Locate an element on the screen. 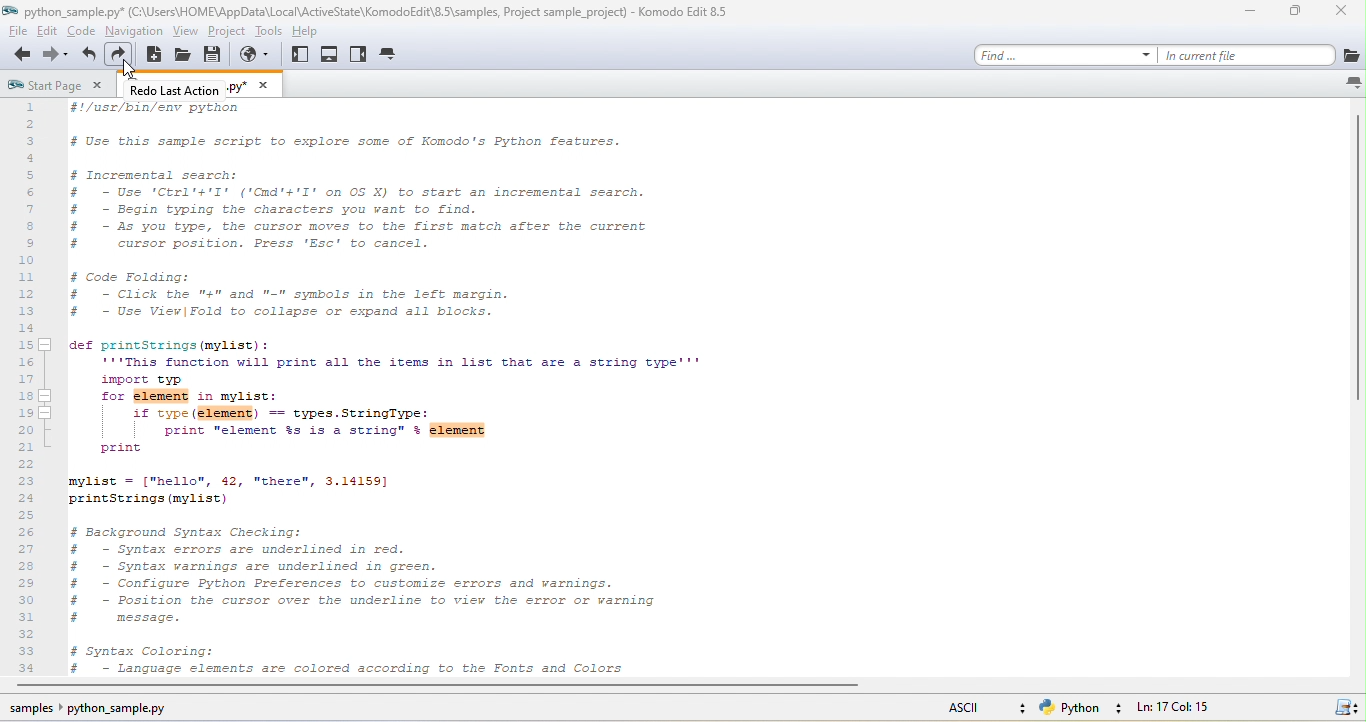 The width and height of the screenshot is (1366, 722). start page is located at coordinates (61, 86).